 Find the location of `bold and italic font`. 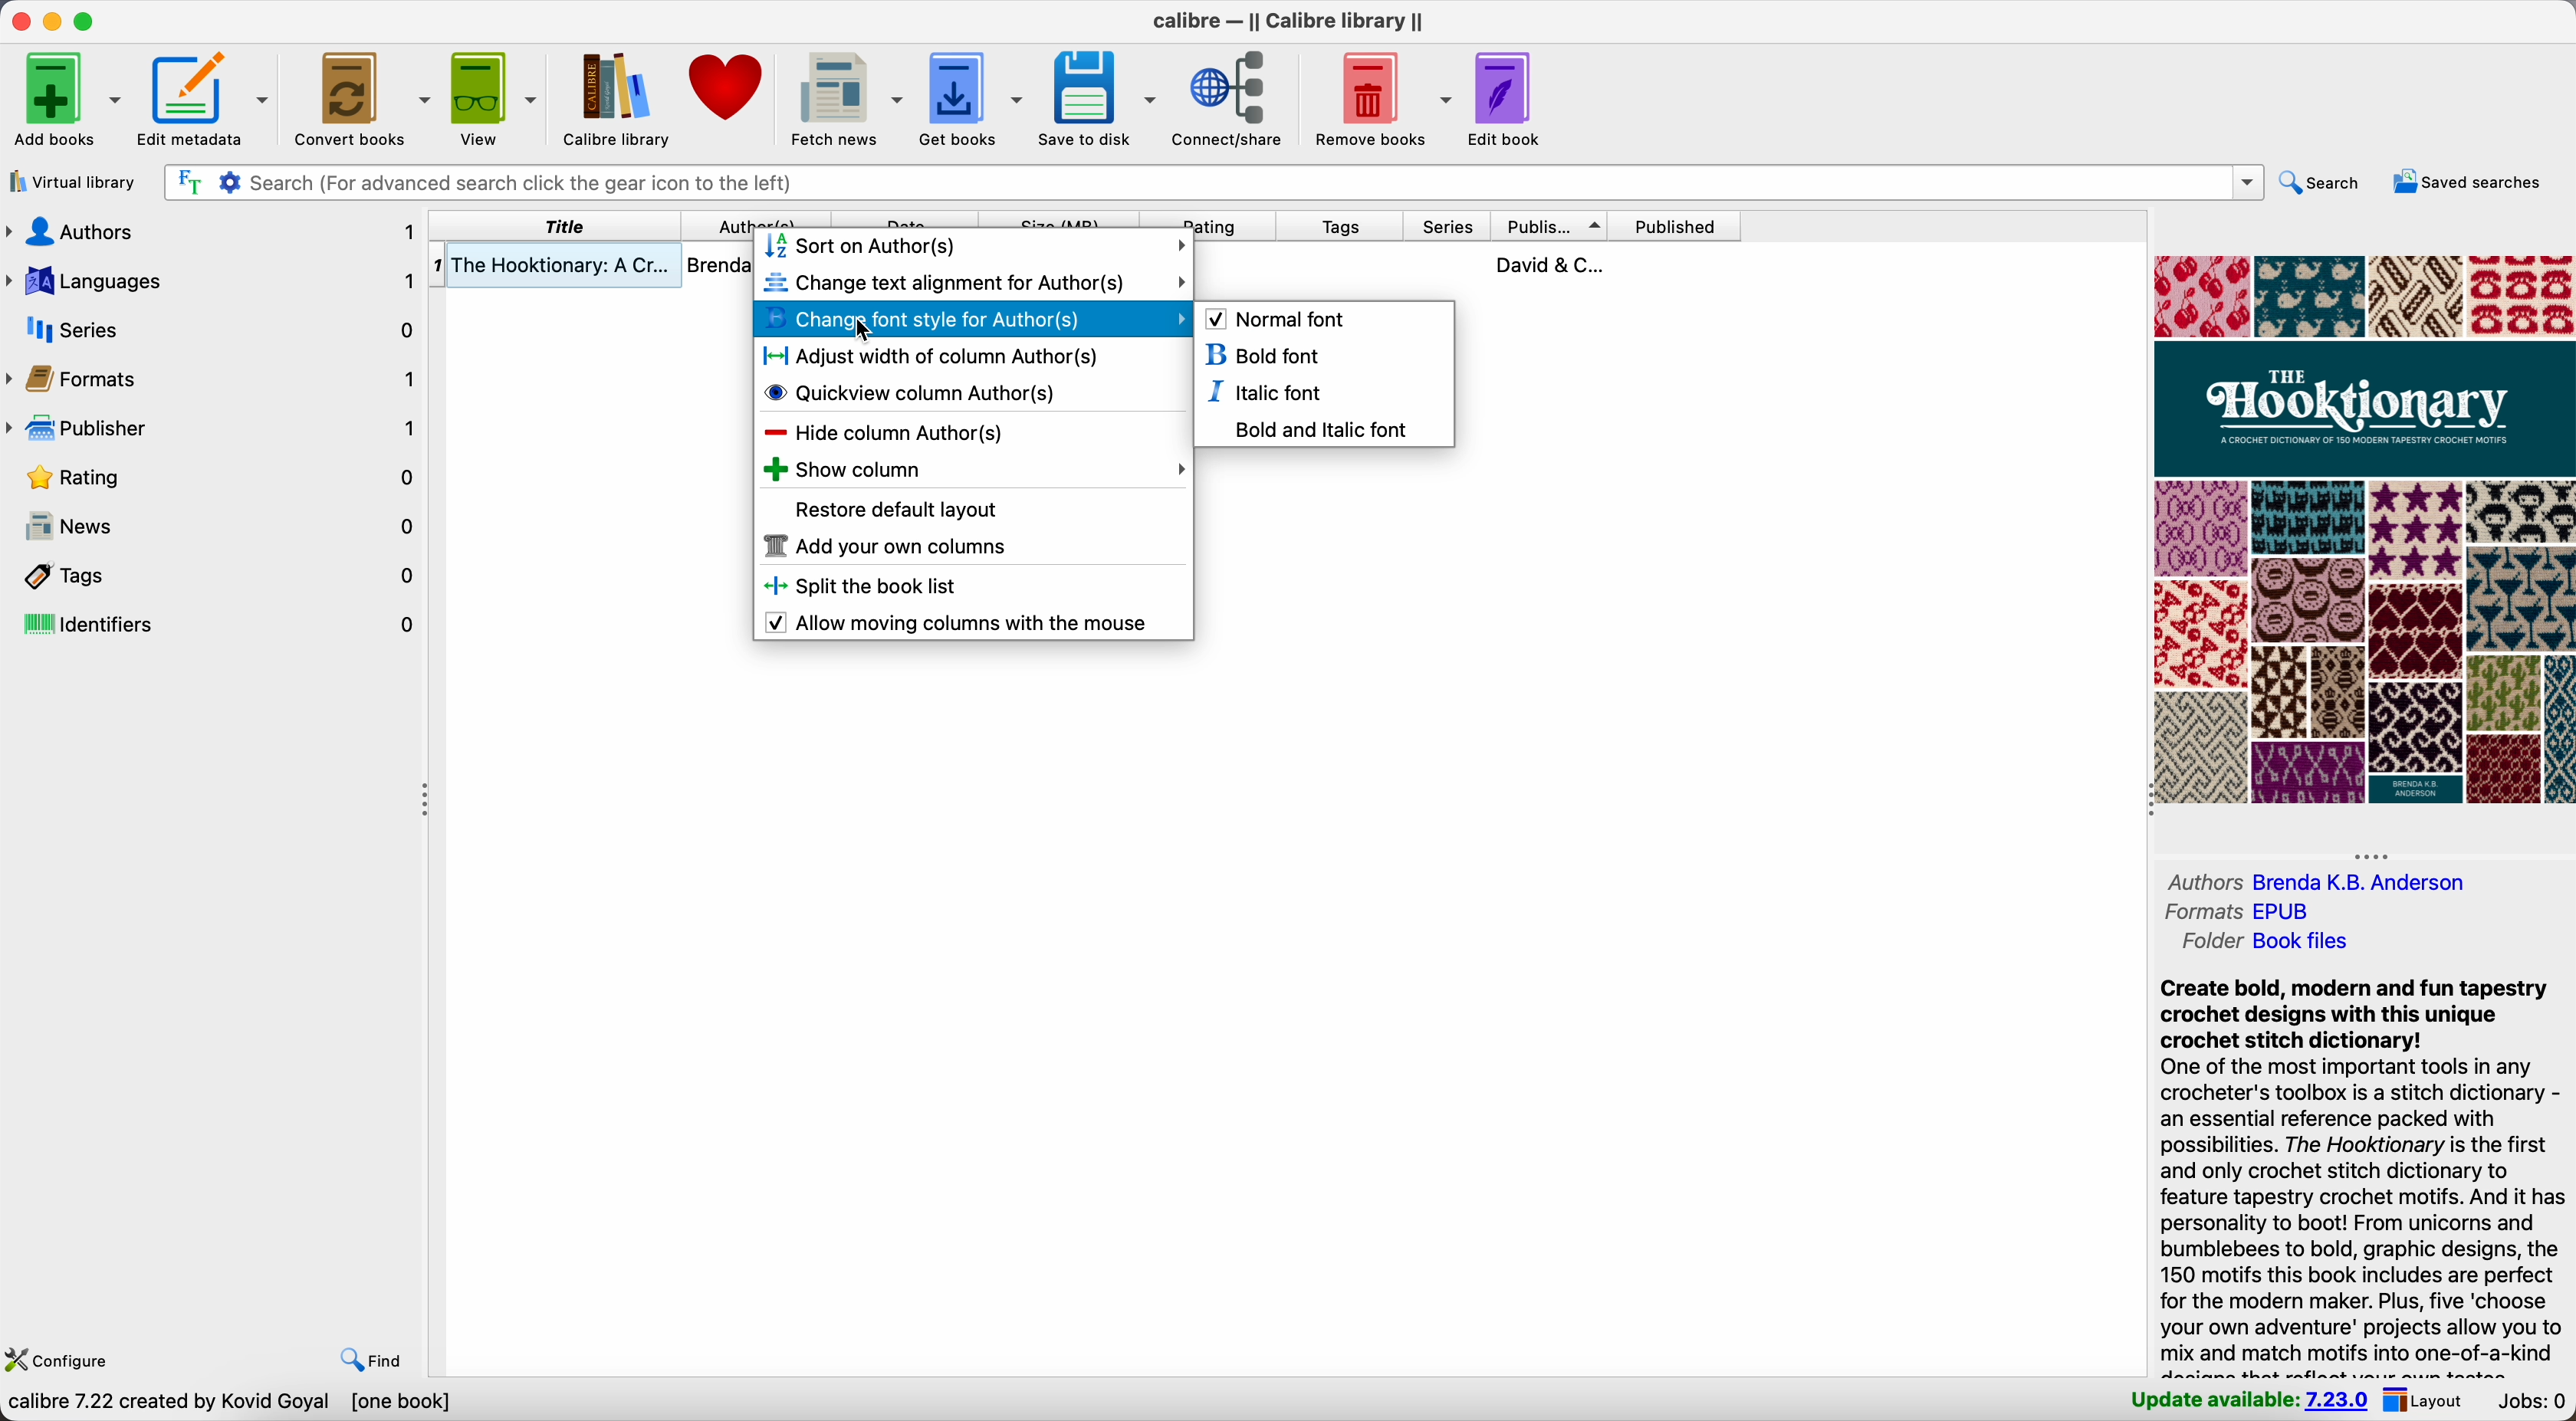

bold and italic font is located at coordinates (1319, 427).